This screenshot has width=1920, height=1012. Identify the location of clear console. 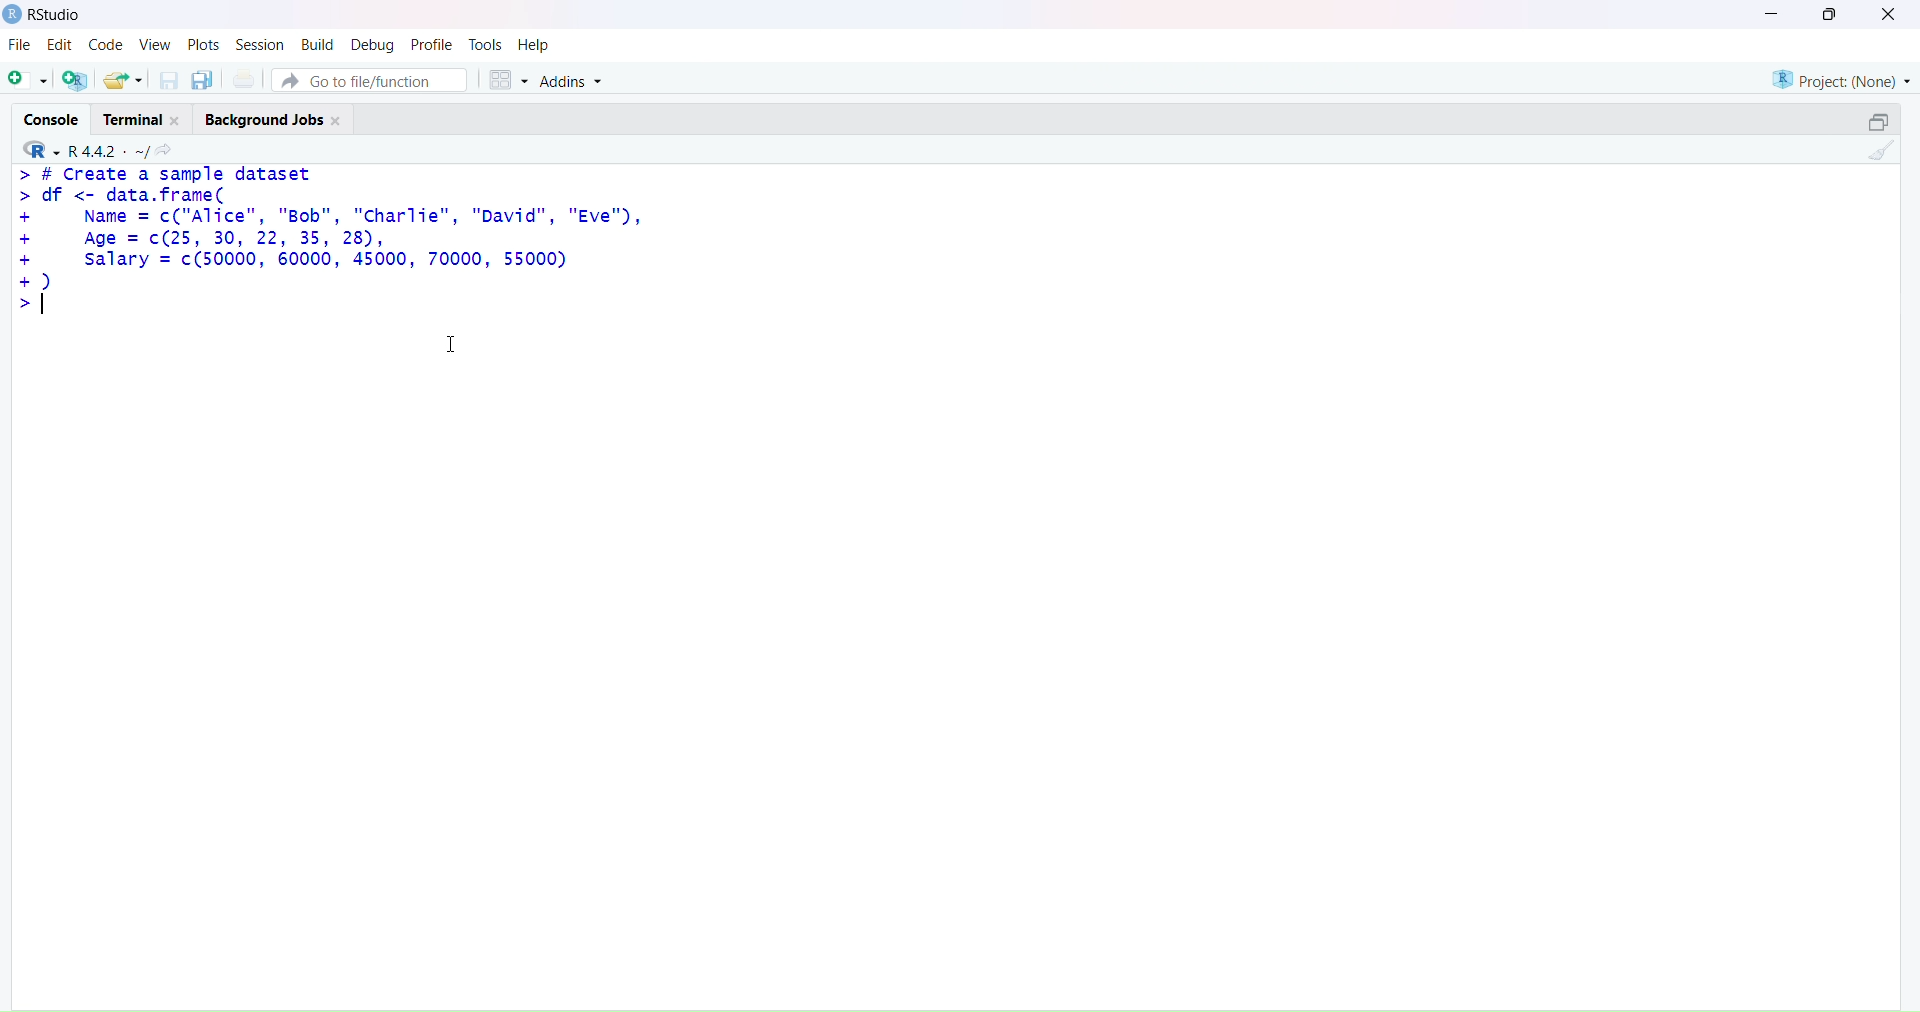
(1883, 153).